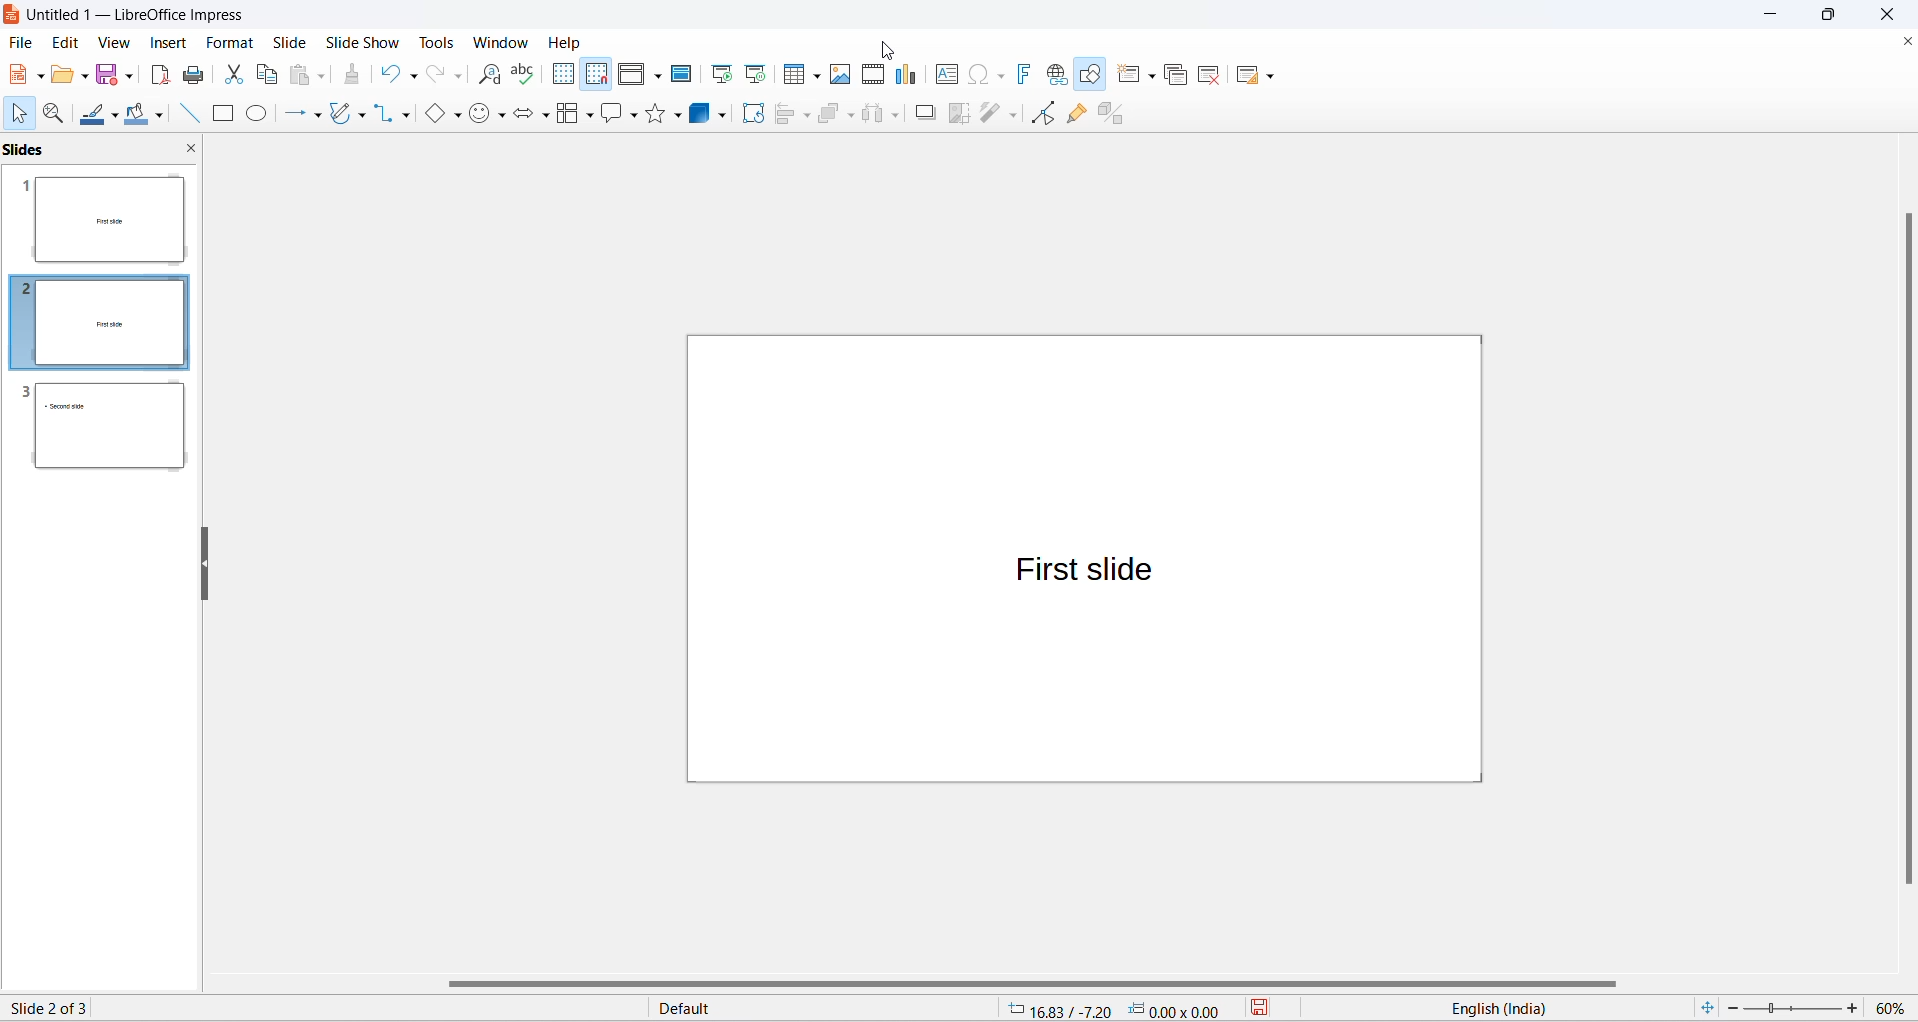 The width and height of the screenshot is (1918, 1022). Describe the element at coordinates (411, 74) in the screenshot. I see `undo options` at that location.